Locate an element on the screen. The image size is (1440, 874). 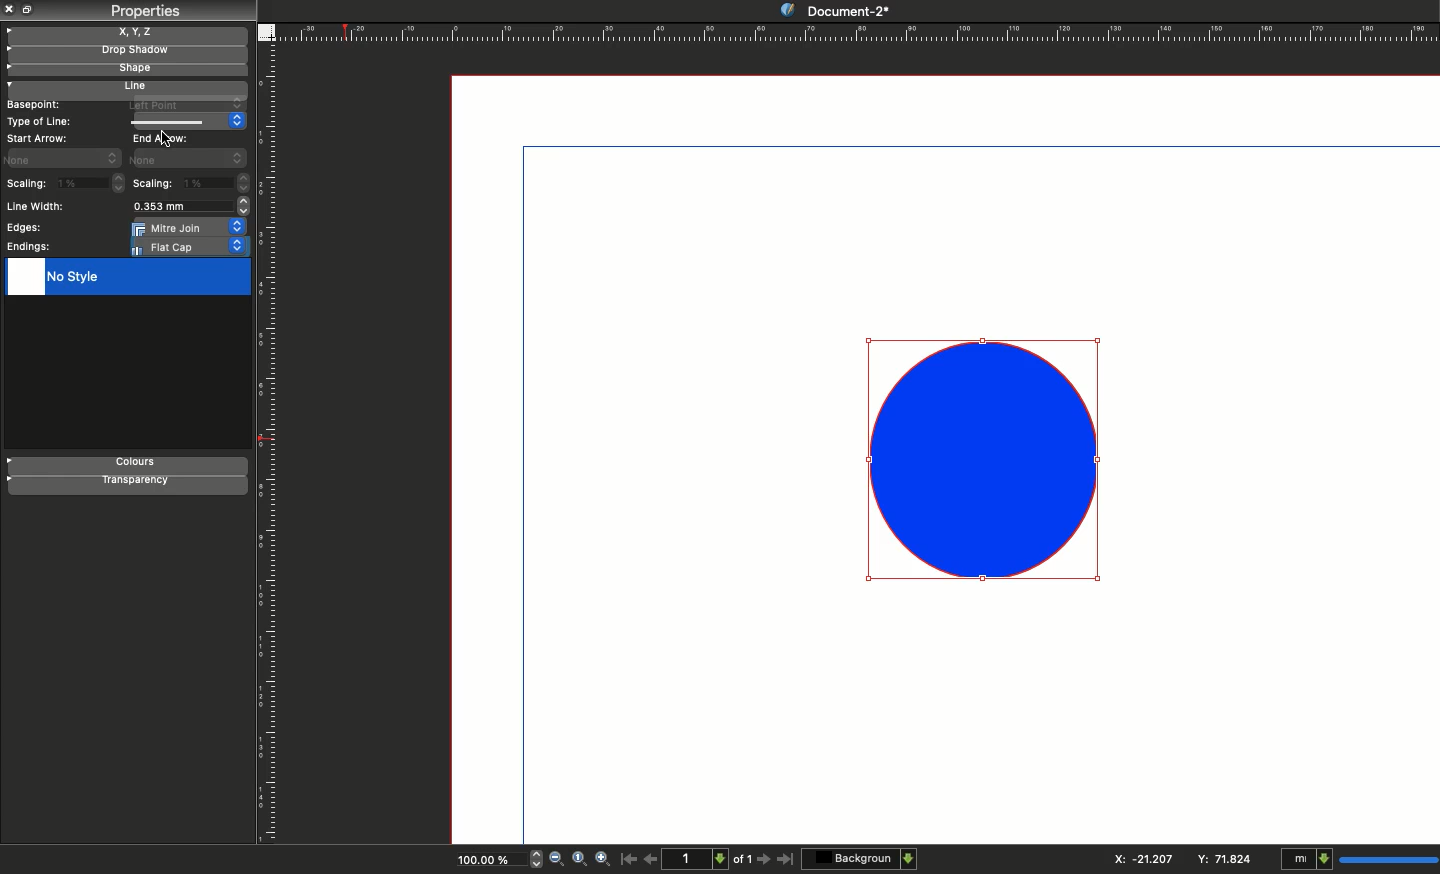
Shape is located at coordinates (987, 459).